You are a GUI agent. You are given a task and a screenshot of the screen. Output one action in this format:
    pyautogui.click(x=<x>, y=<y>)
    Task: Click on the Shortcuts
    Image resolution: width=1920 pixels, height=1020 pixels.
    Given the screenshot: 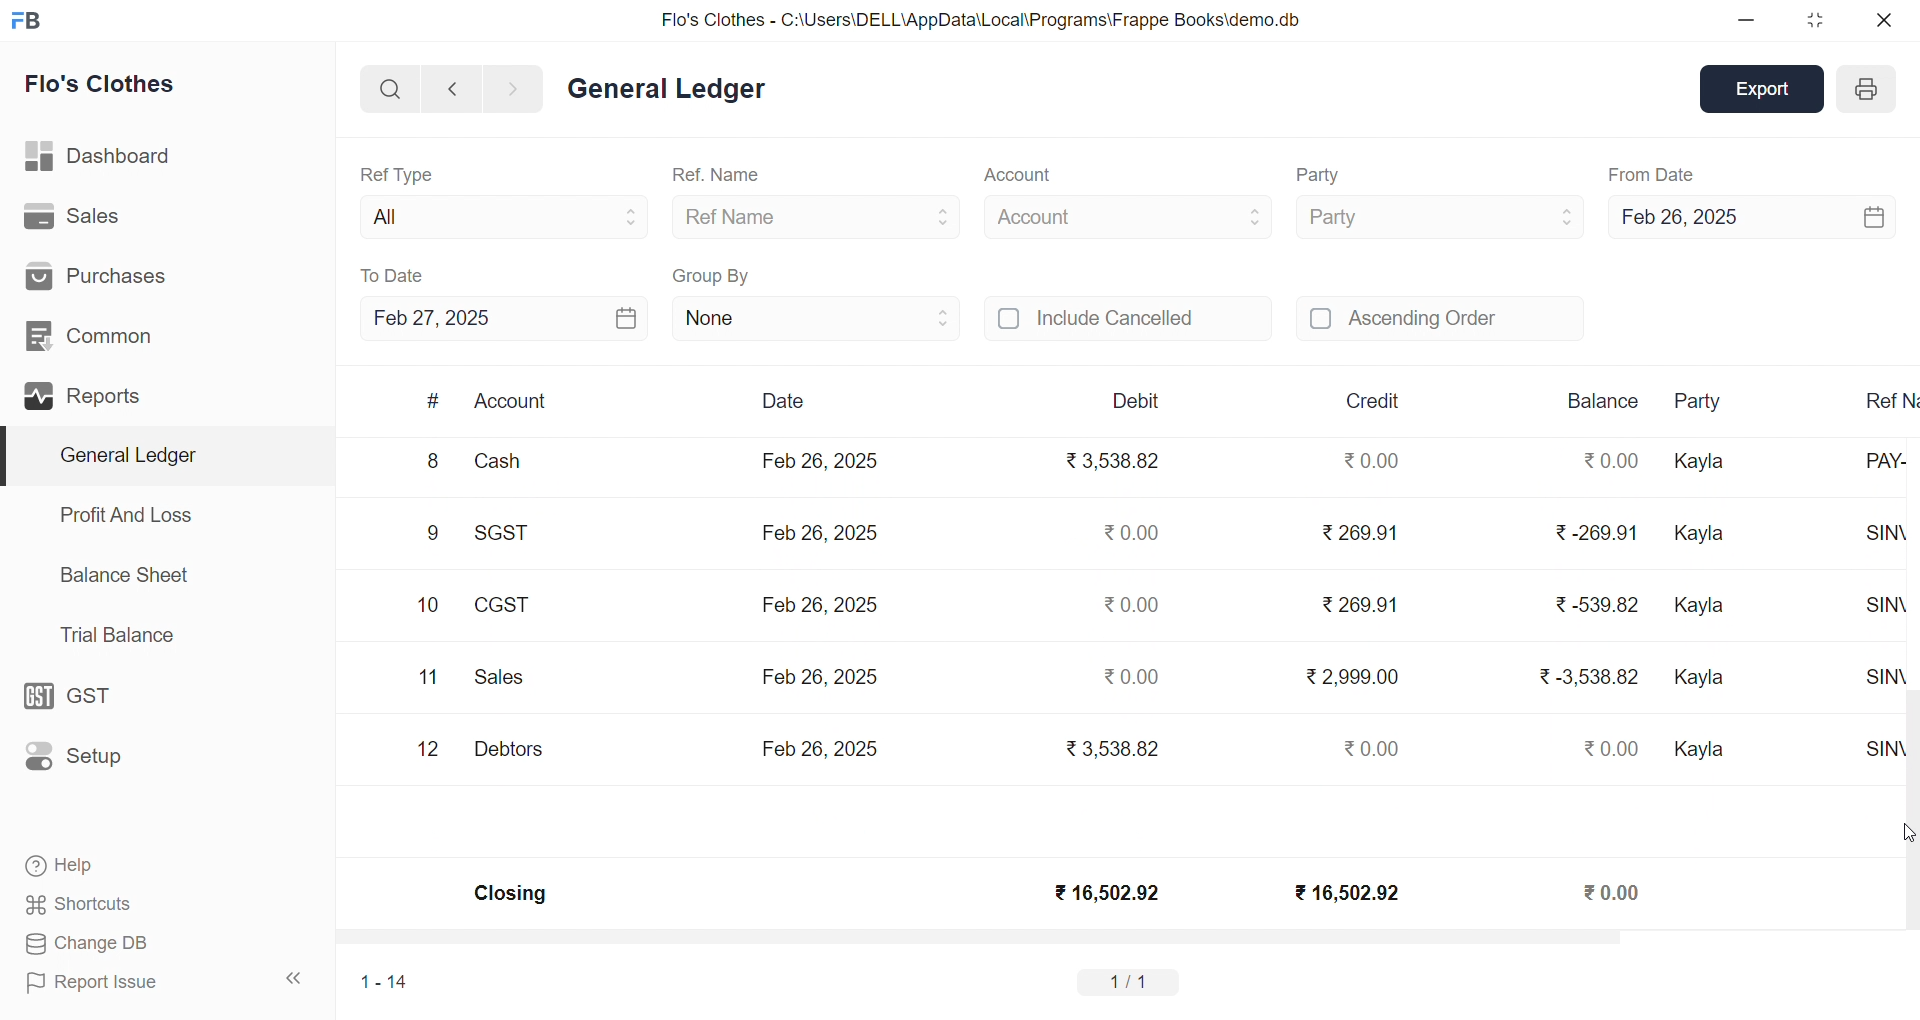 What is the action you would take?
    pyautogui.click(x=79, y=901)
    